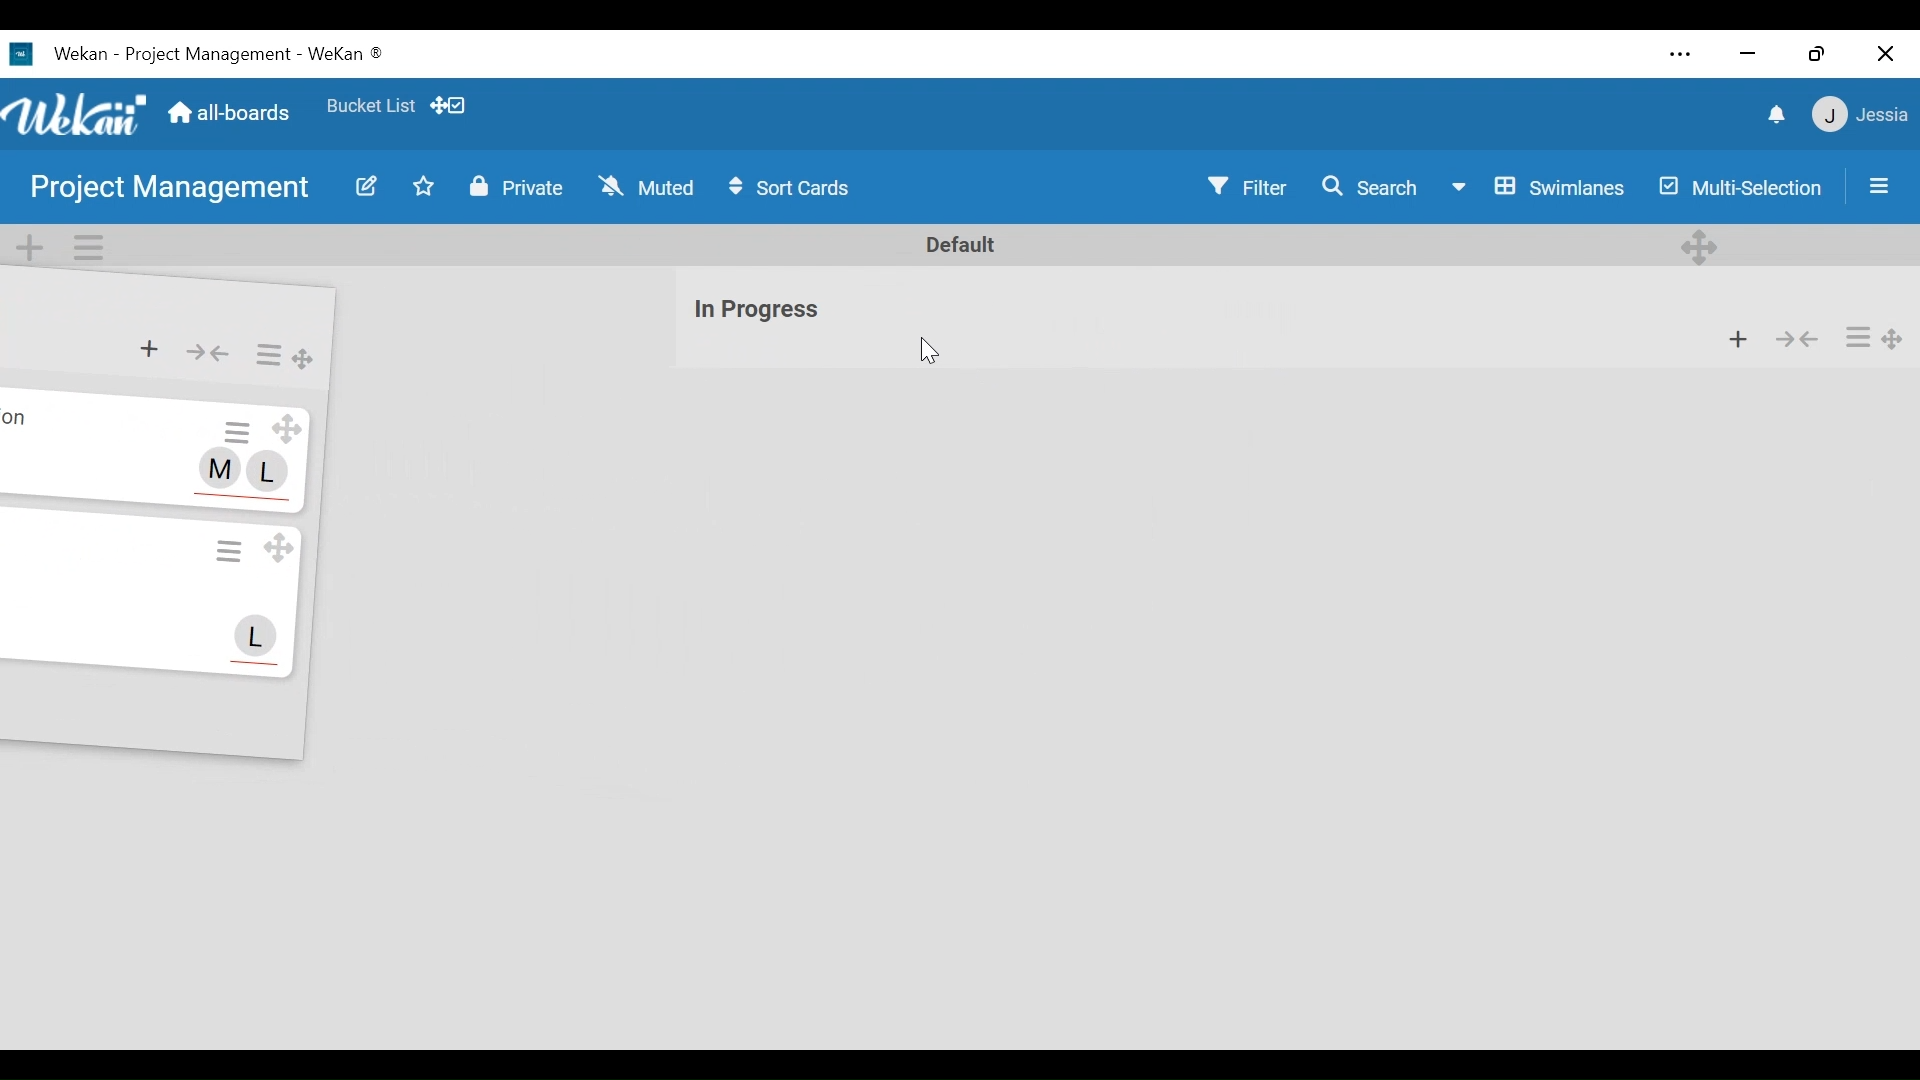  I want to click on Private, so click(519, 188).